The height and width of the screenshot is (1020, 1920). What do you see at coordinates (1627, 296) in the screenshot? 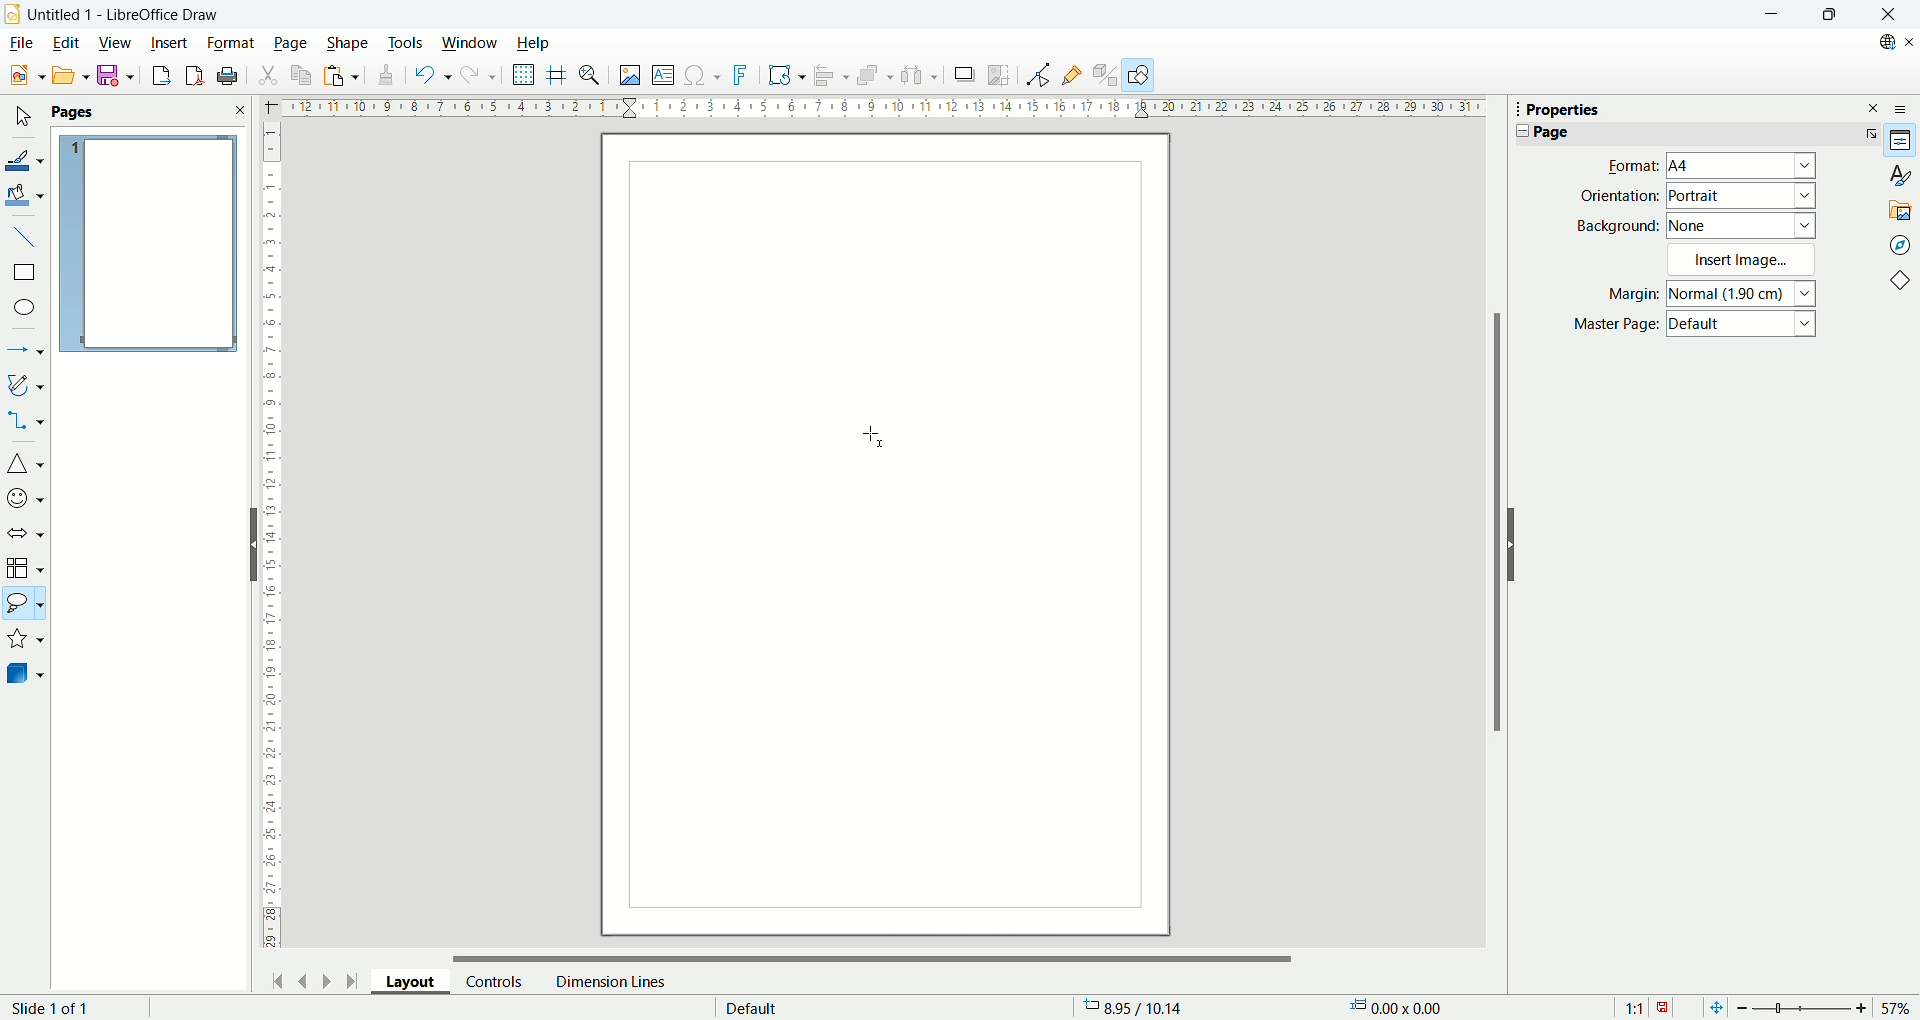
I see `Margin` at bounding box center [1627, 296].